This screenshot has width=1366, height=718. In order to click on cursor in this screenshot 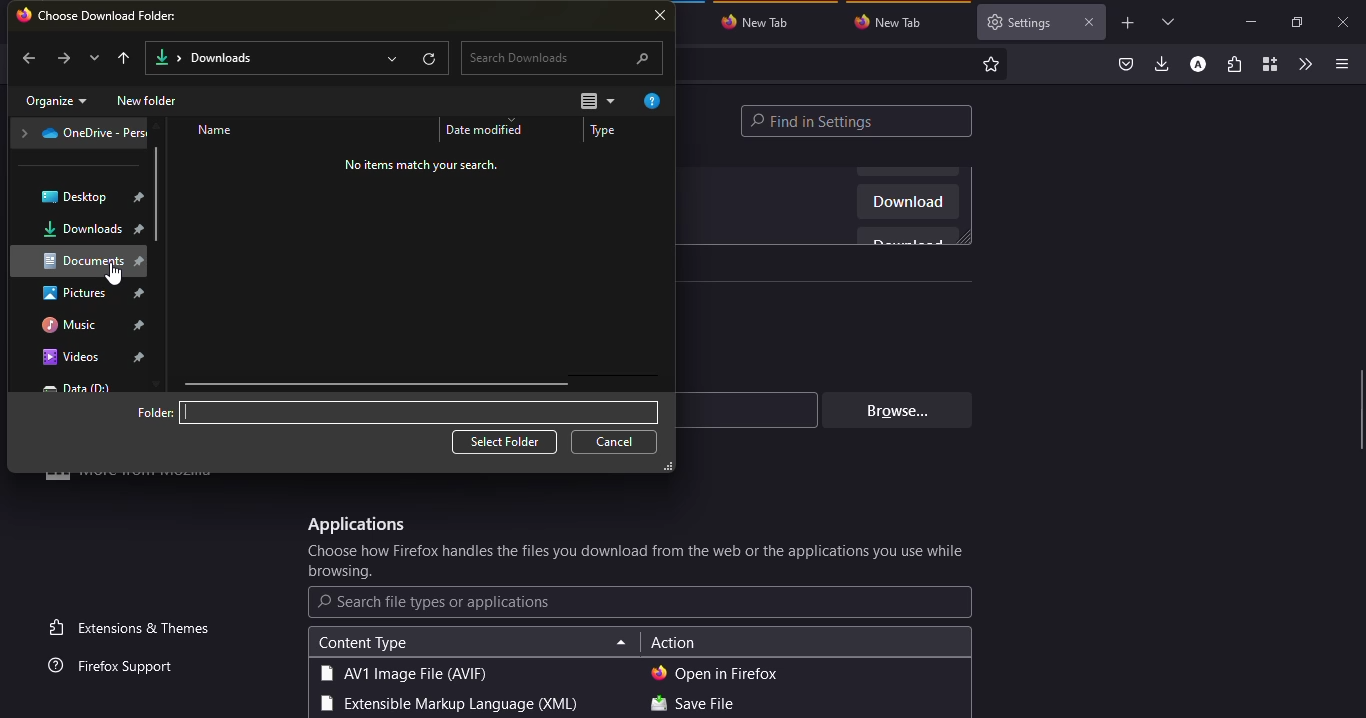, I will do `click(114, 274)`.